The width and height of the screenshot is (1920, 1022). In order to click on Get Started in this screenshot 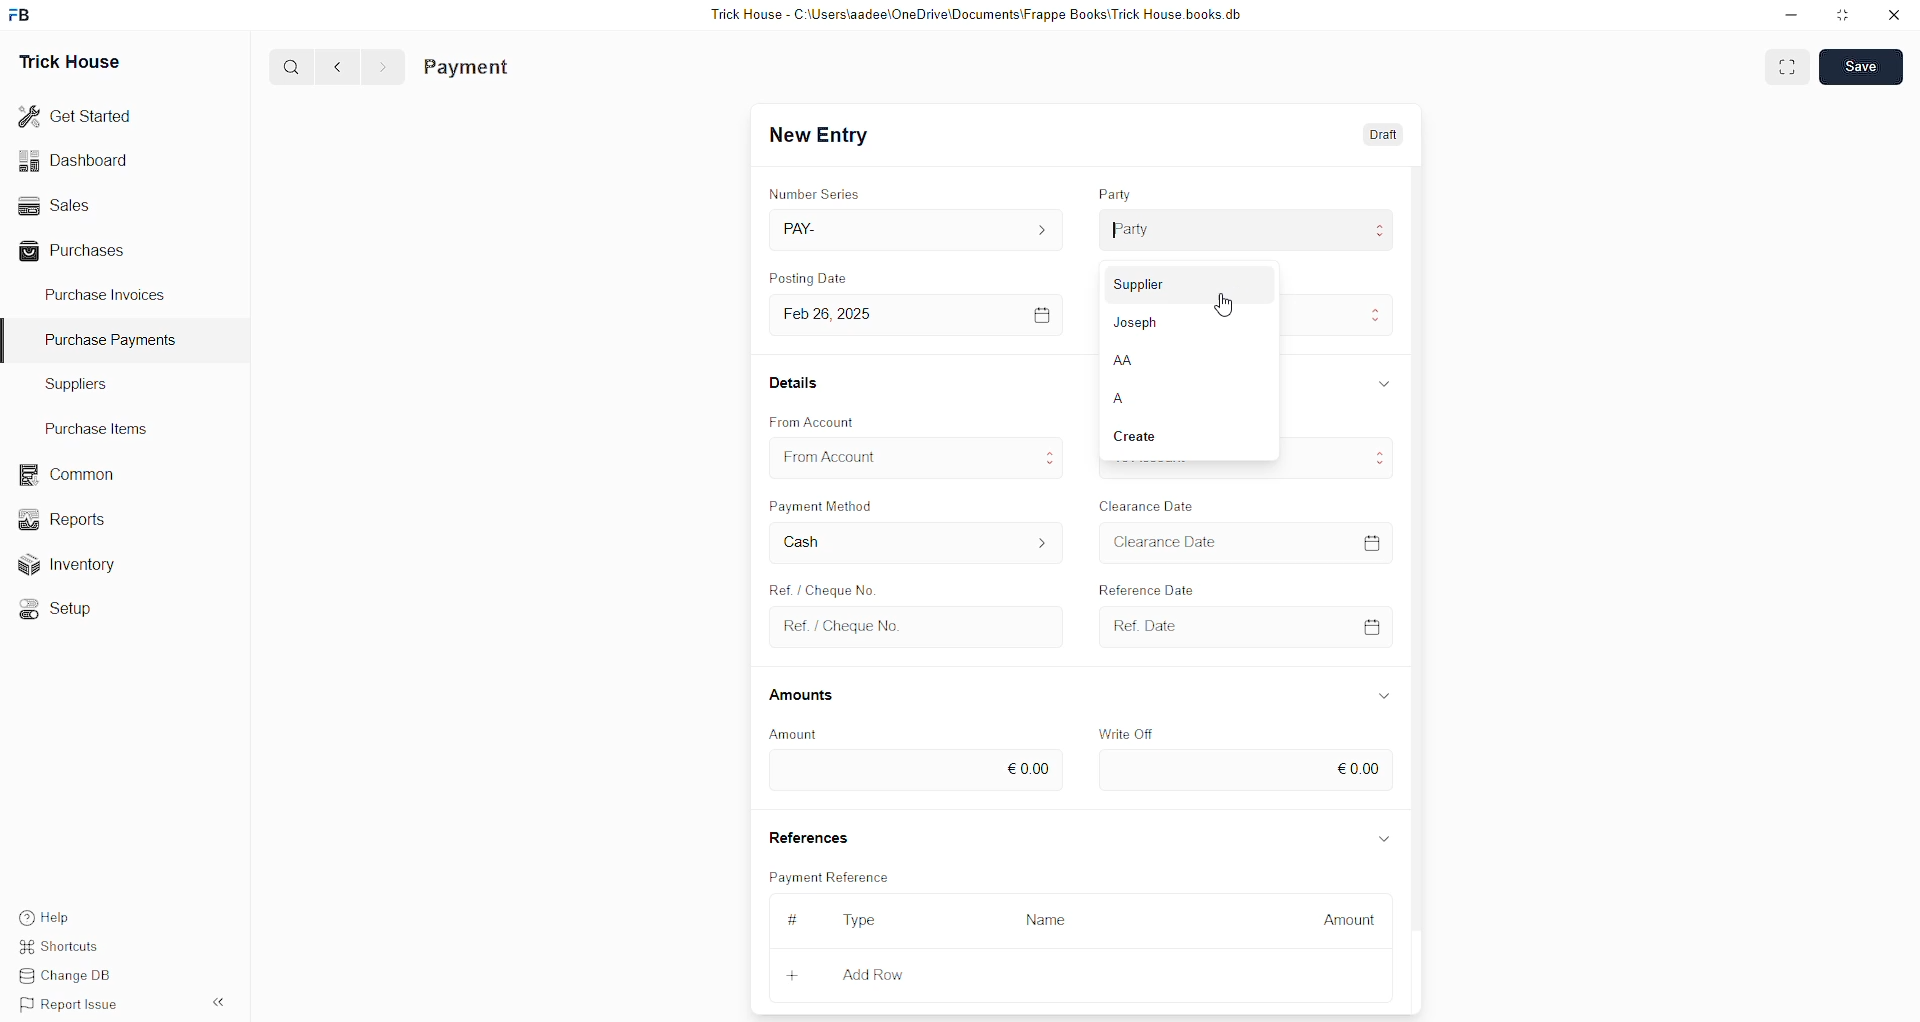, I will do `click(79, 114)`.